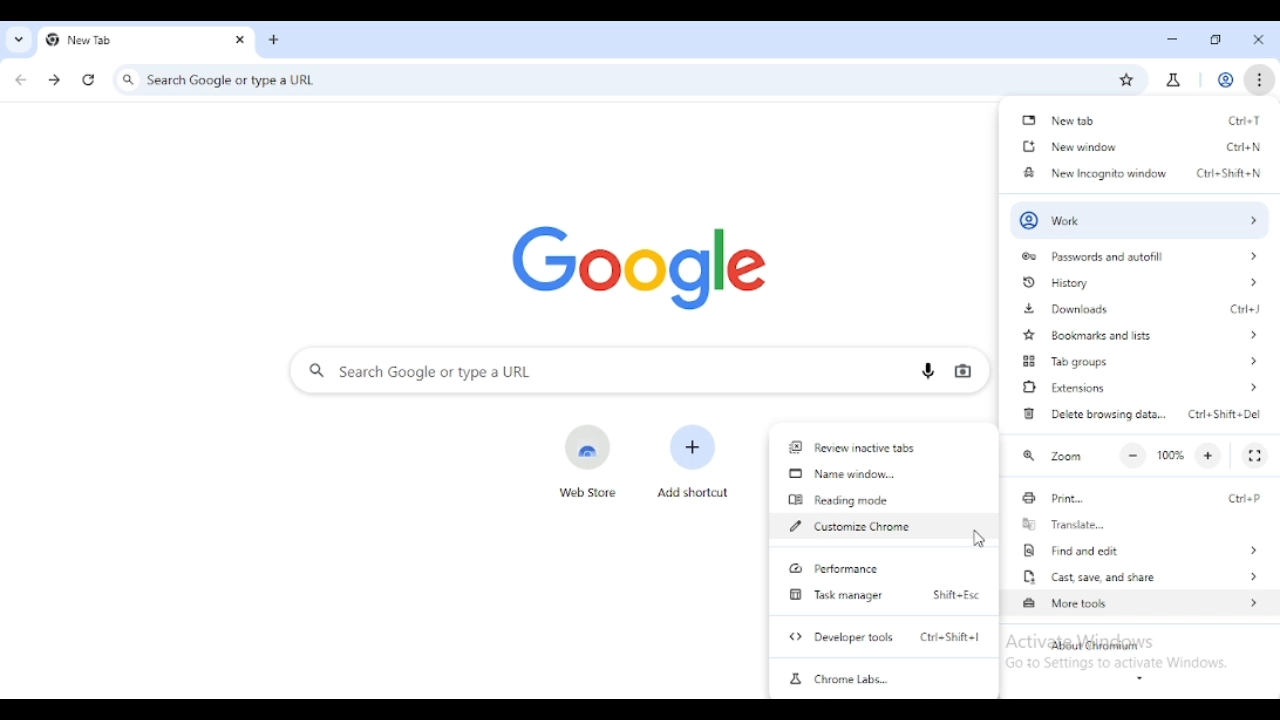  What do you see at coordinates (1173, 40) in the screenshot?
I see `minimize` at bounding box center [1173, 40].